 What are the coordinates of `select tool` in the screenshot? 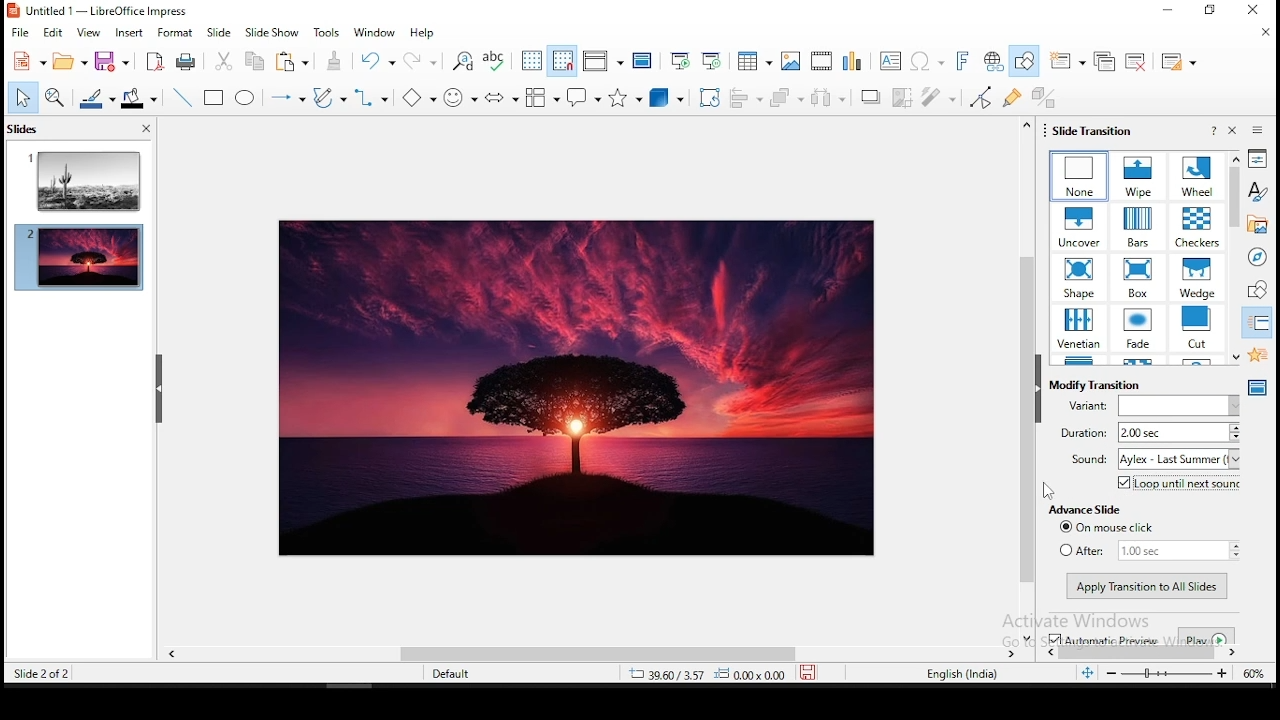 It's located at (24, 99).